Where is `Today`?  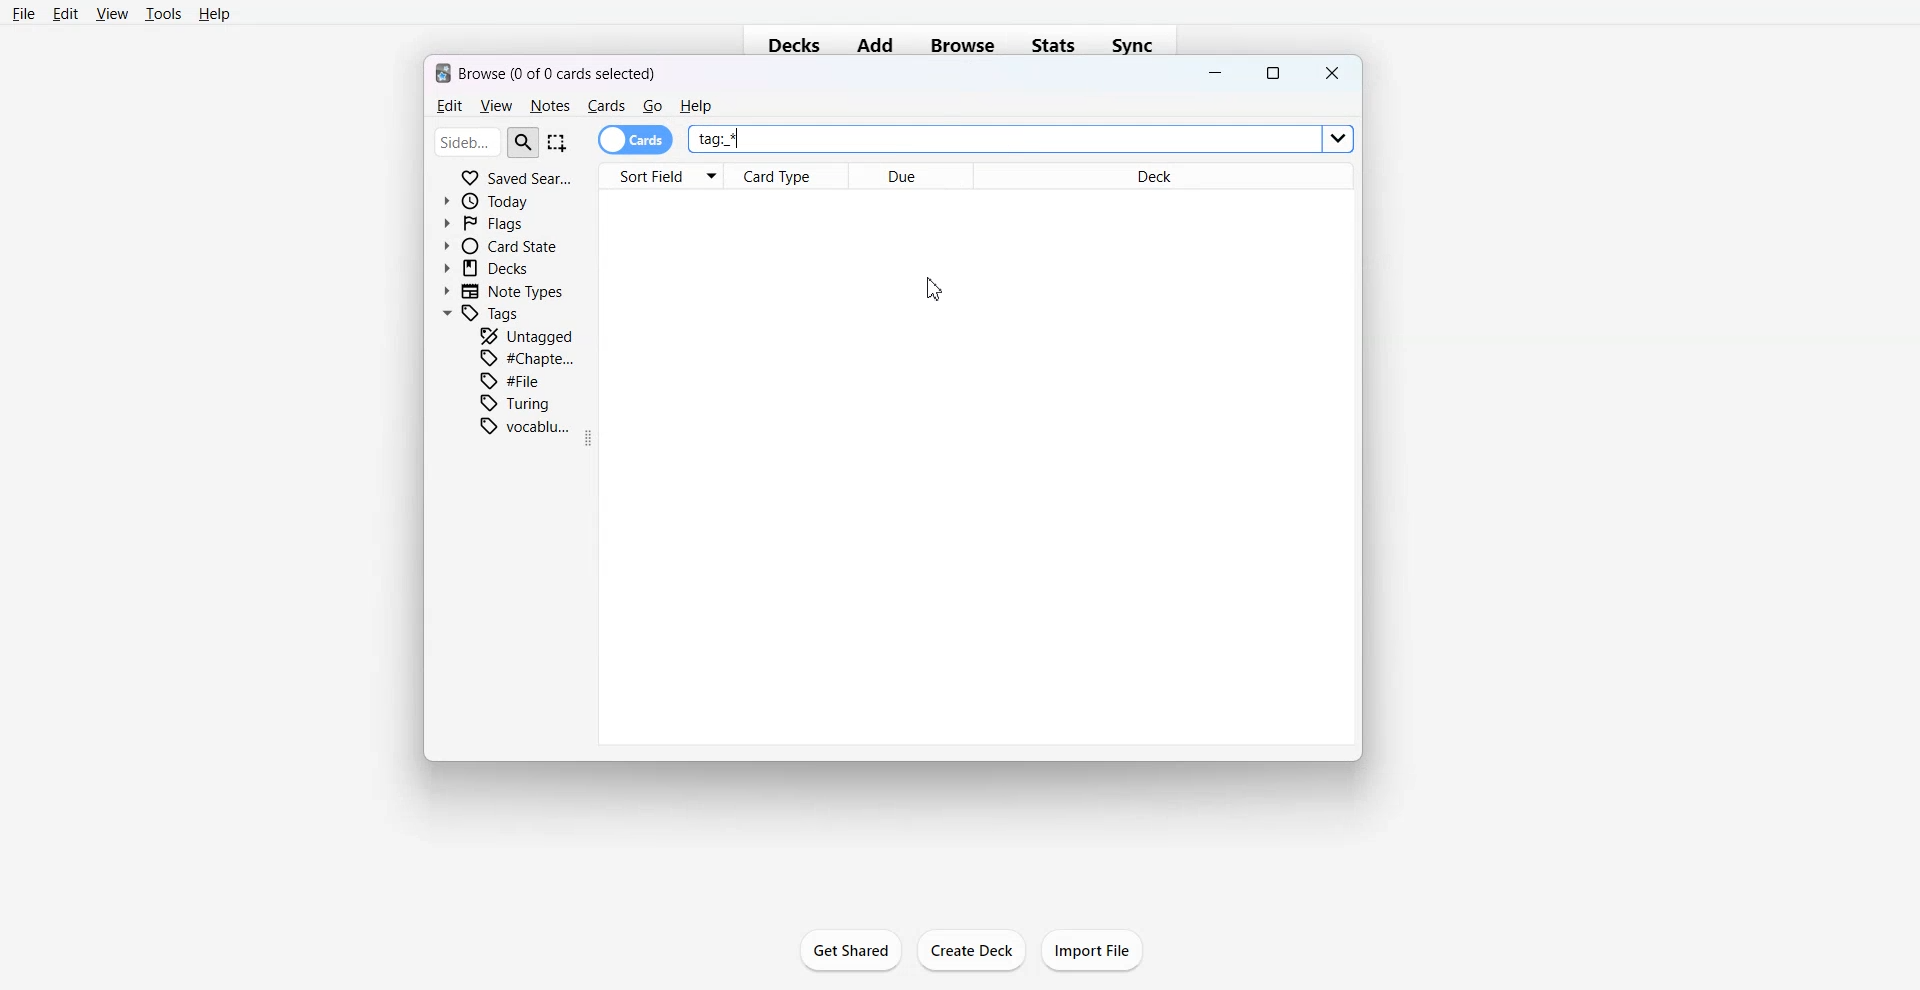
Today is located at coordinates (491, 201).